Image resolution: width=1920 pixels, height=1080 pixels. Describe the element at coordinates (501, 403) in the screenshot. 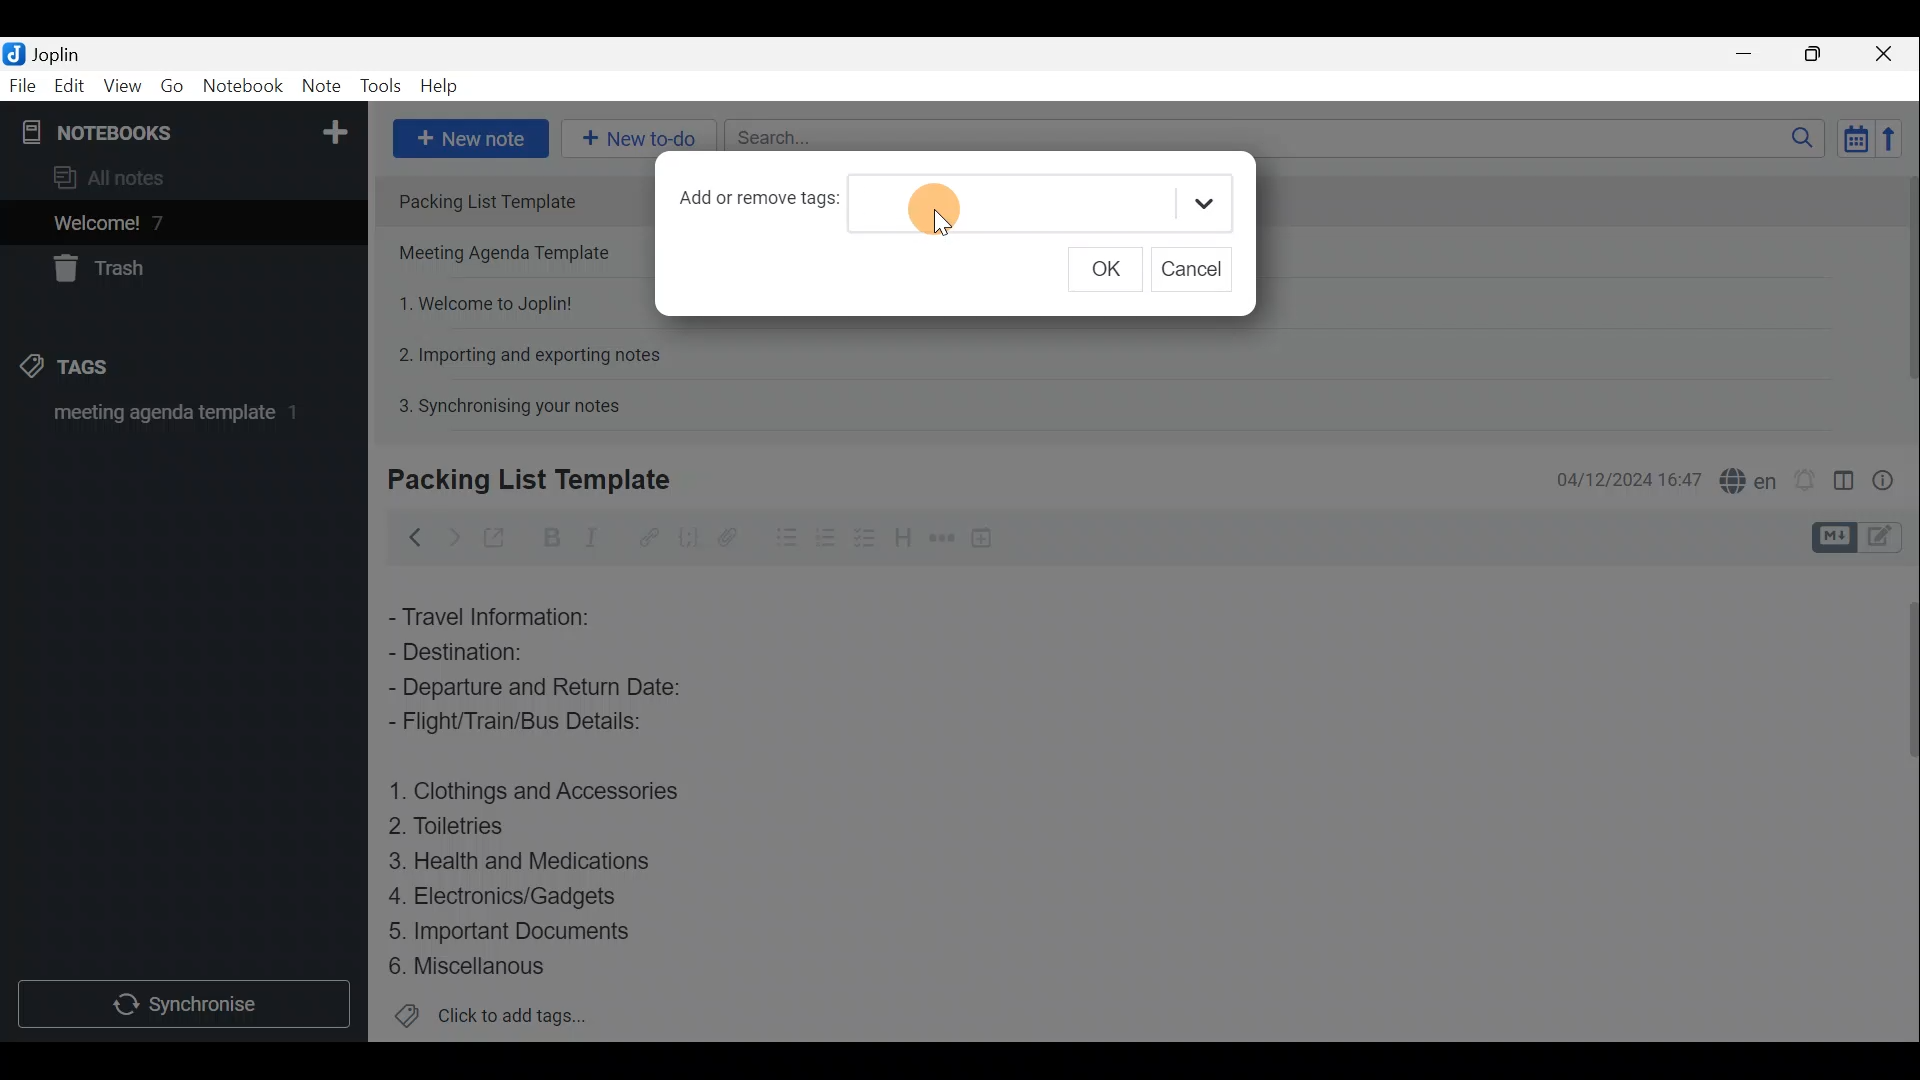

I see `Note 5` at that location.